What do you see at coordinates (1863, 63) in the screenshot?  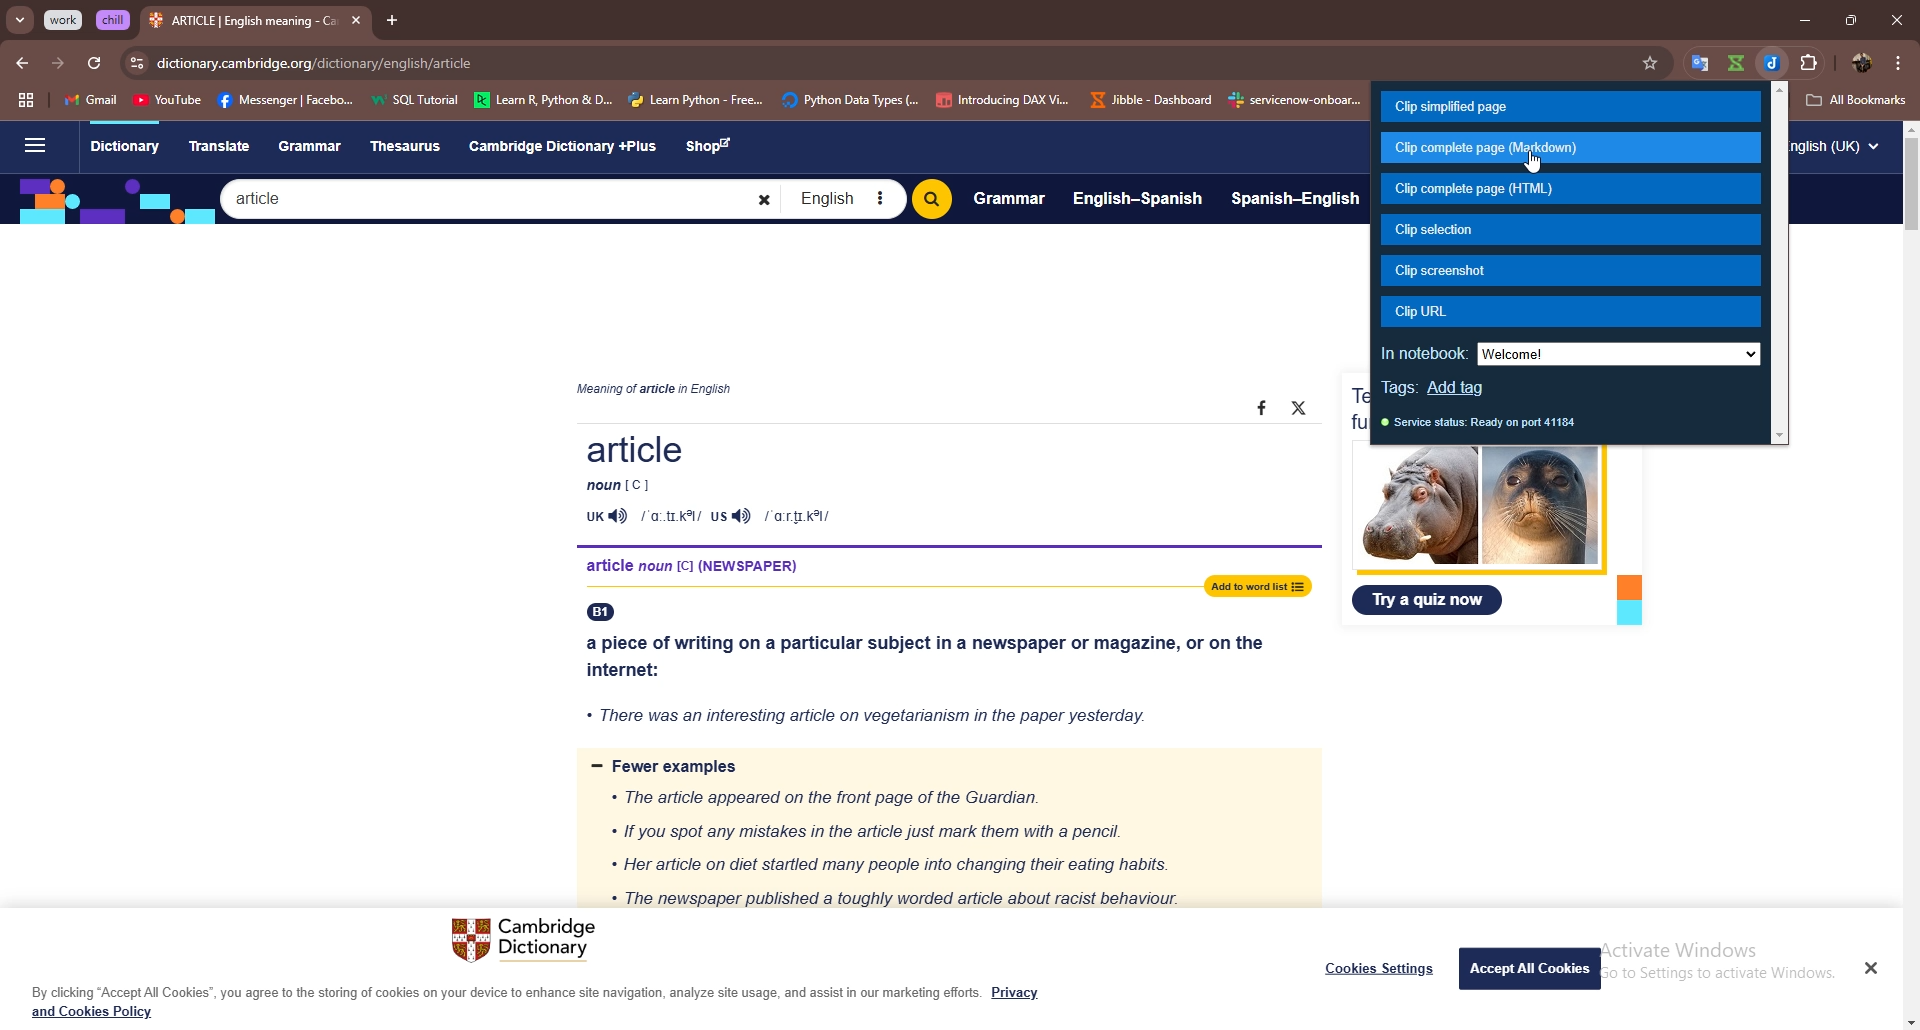 I see `profile` at bounding box center [1863, 63].